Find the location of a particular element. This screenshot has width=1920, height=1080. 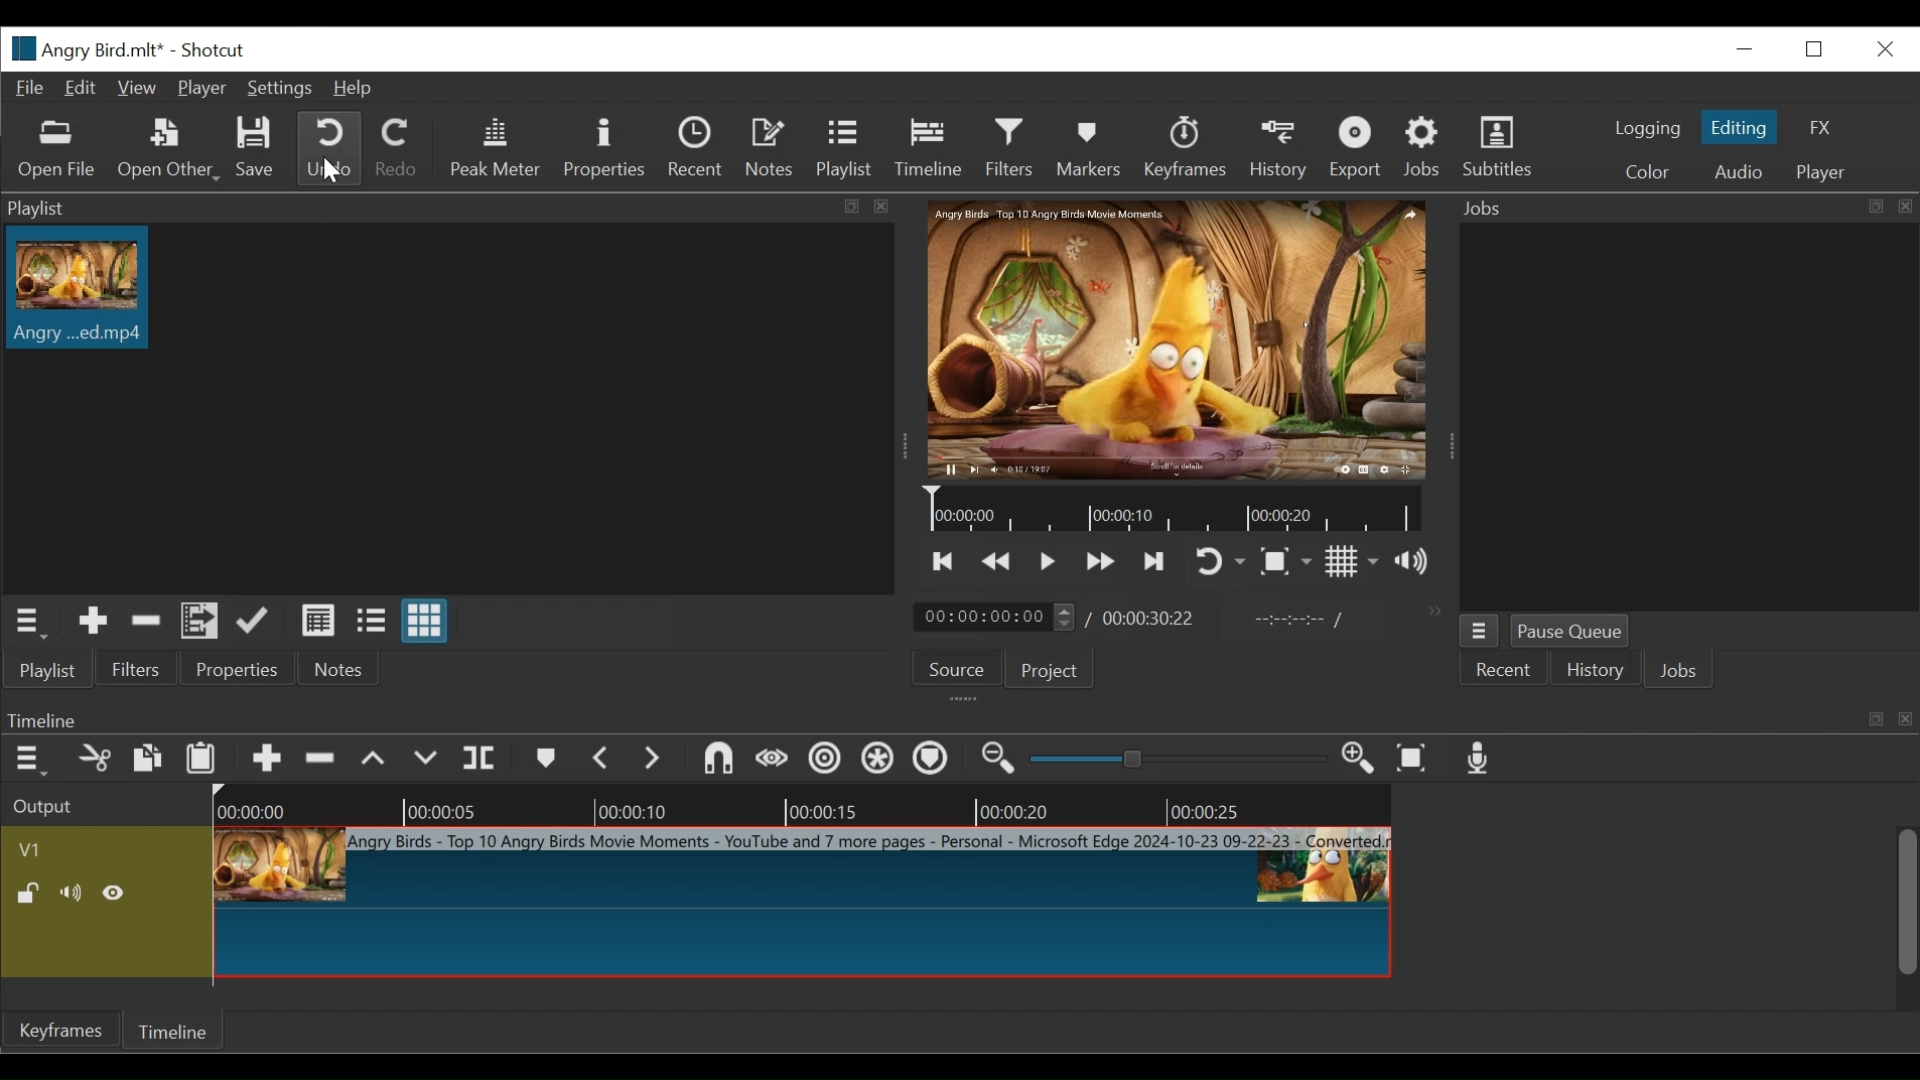

Pause Queue is located at coordinates (1574, 630).